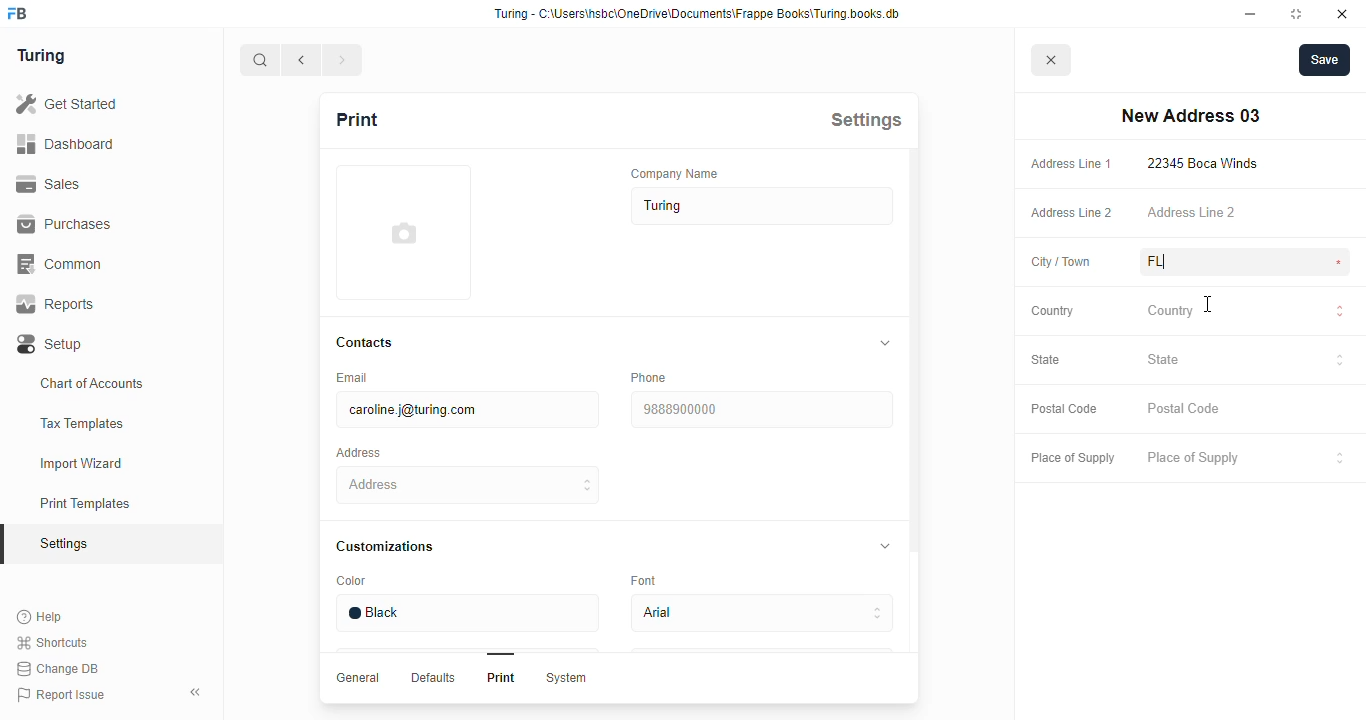  Describe the element at coordinates (51, 345) in the screenshot. I see `setup` at that location.